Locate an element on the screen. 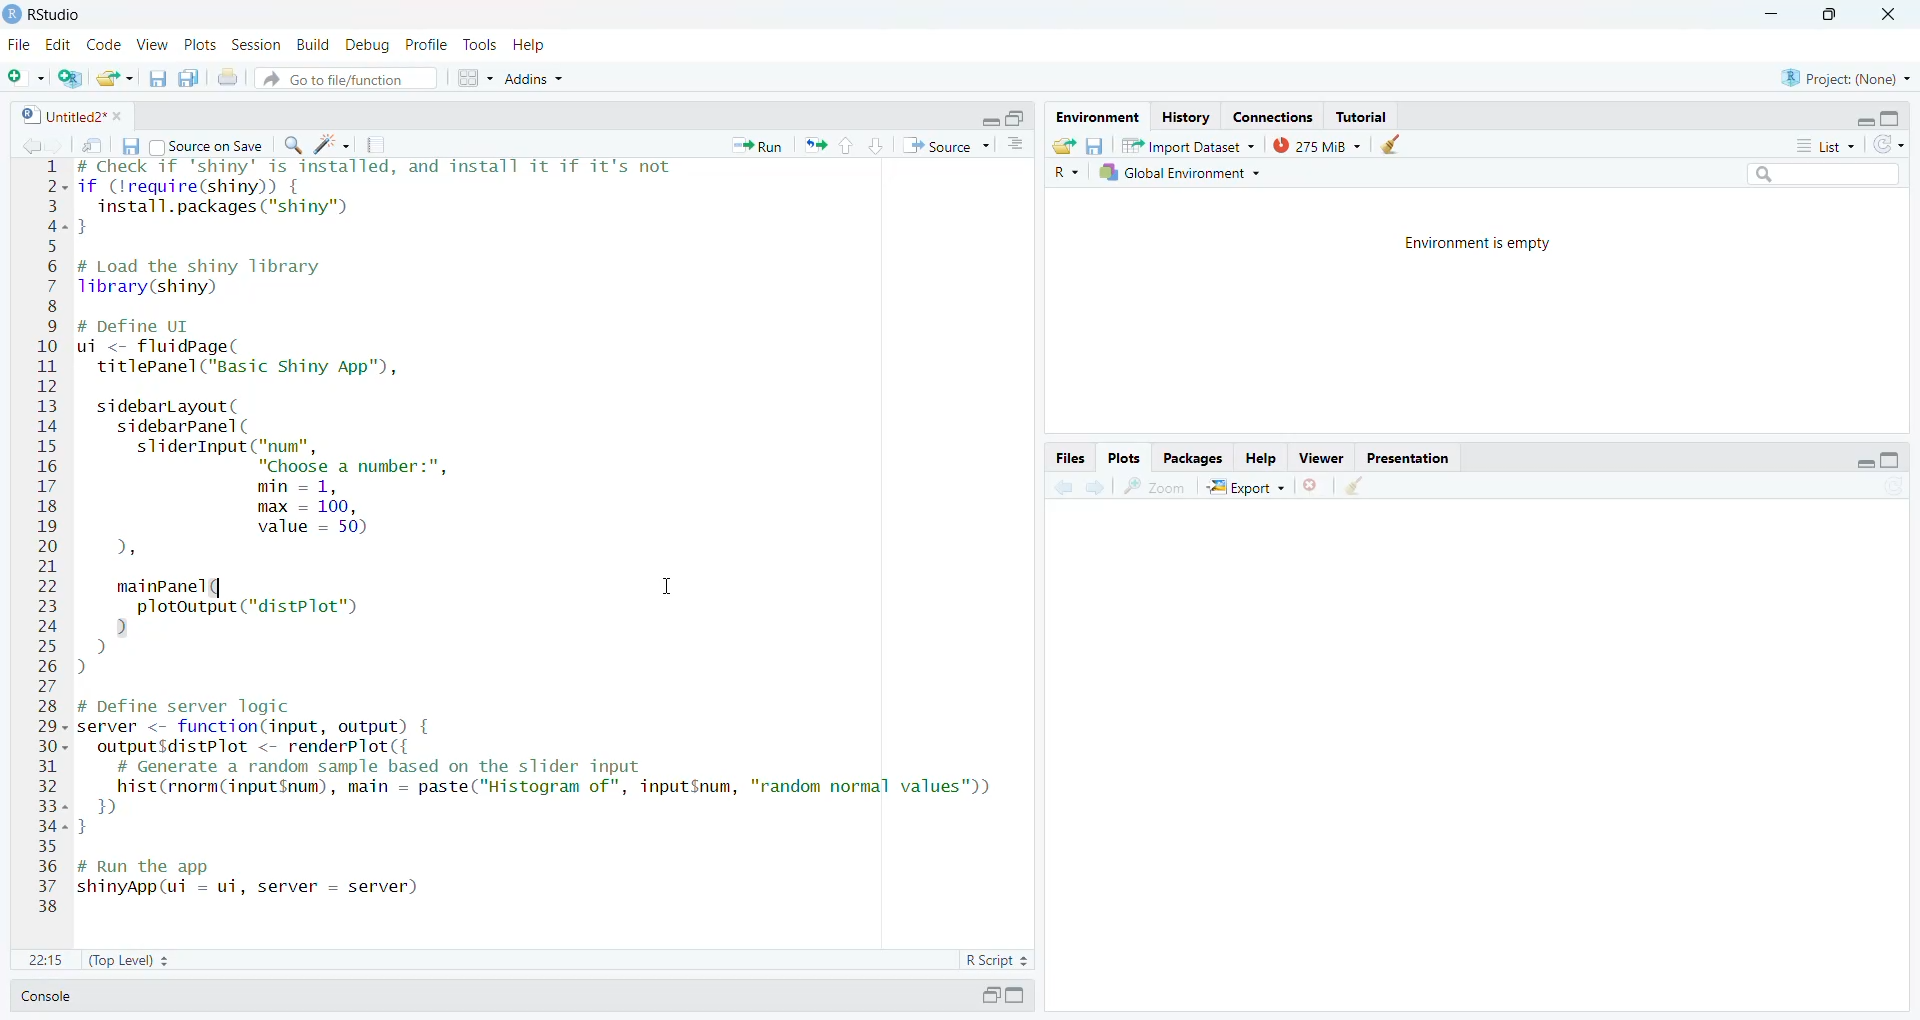  minimize is located at coordinates (989, 121).